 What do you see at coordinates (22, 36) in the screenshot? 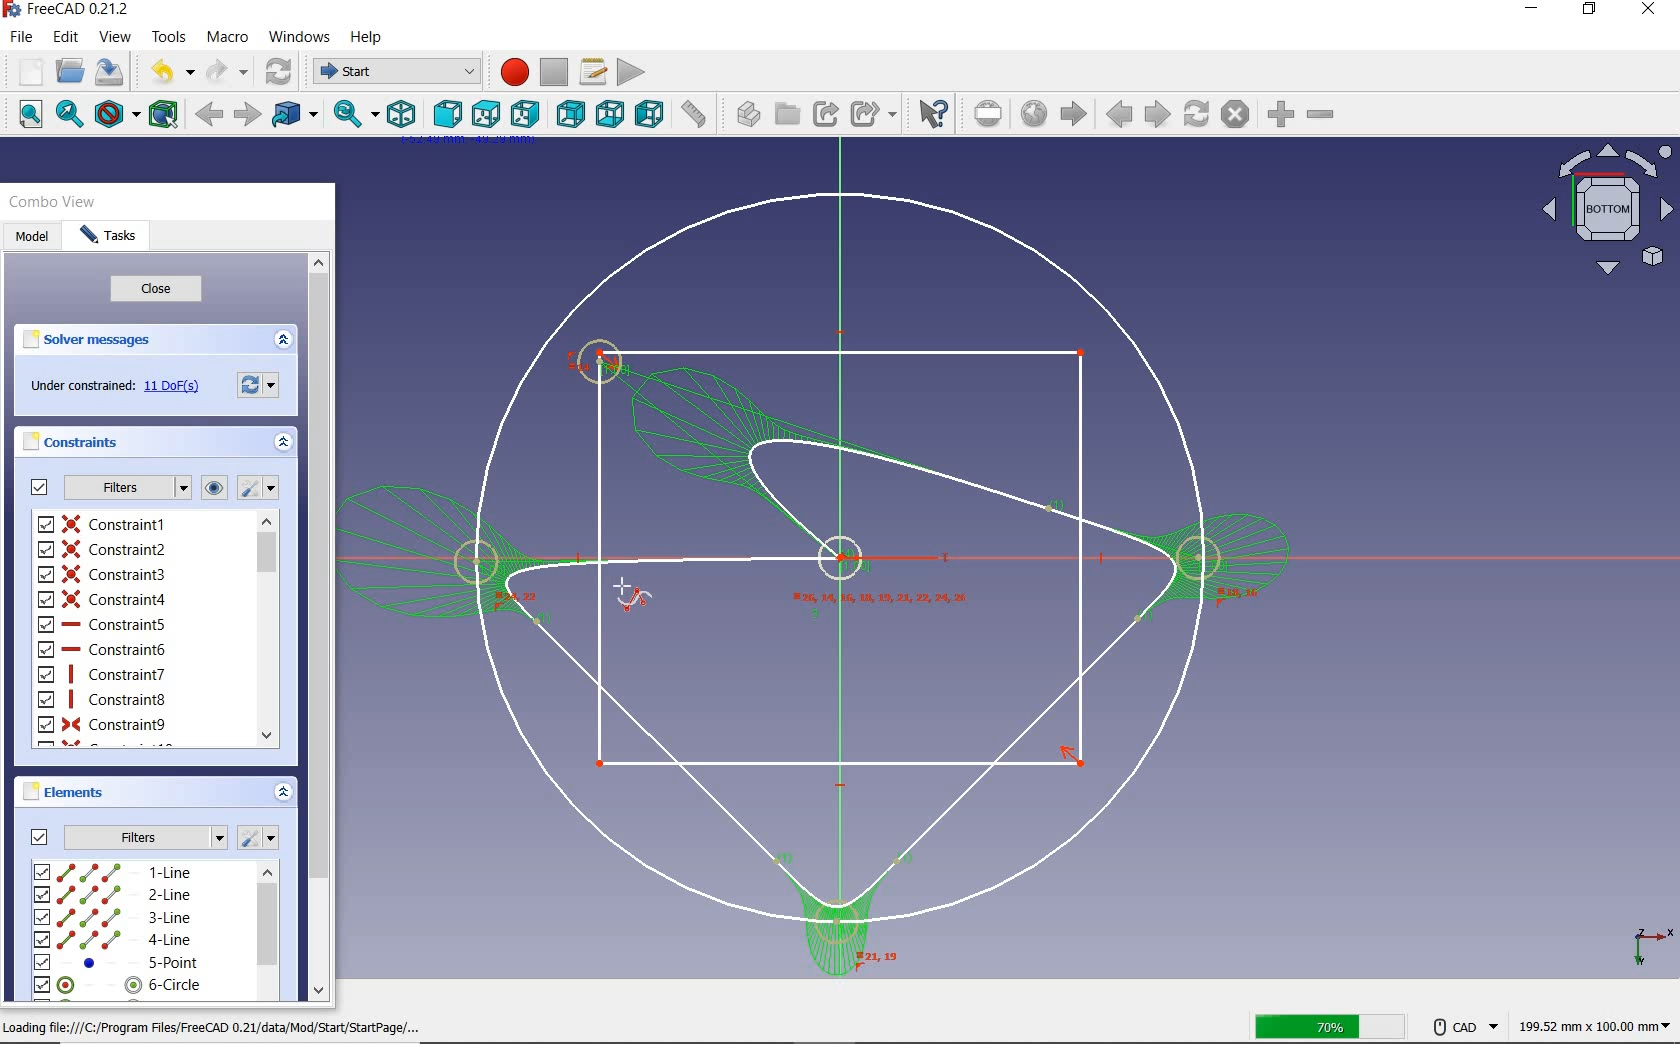
I see `file` at bounding box center [22, 36].